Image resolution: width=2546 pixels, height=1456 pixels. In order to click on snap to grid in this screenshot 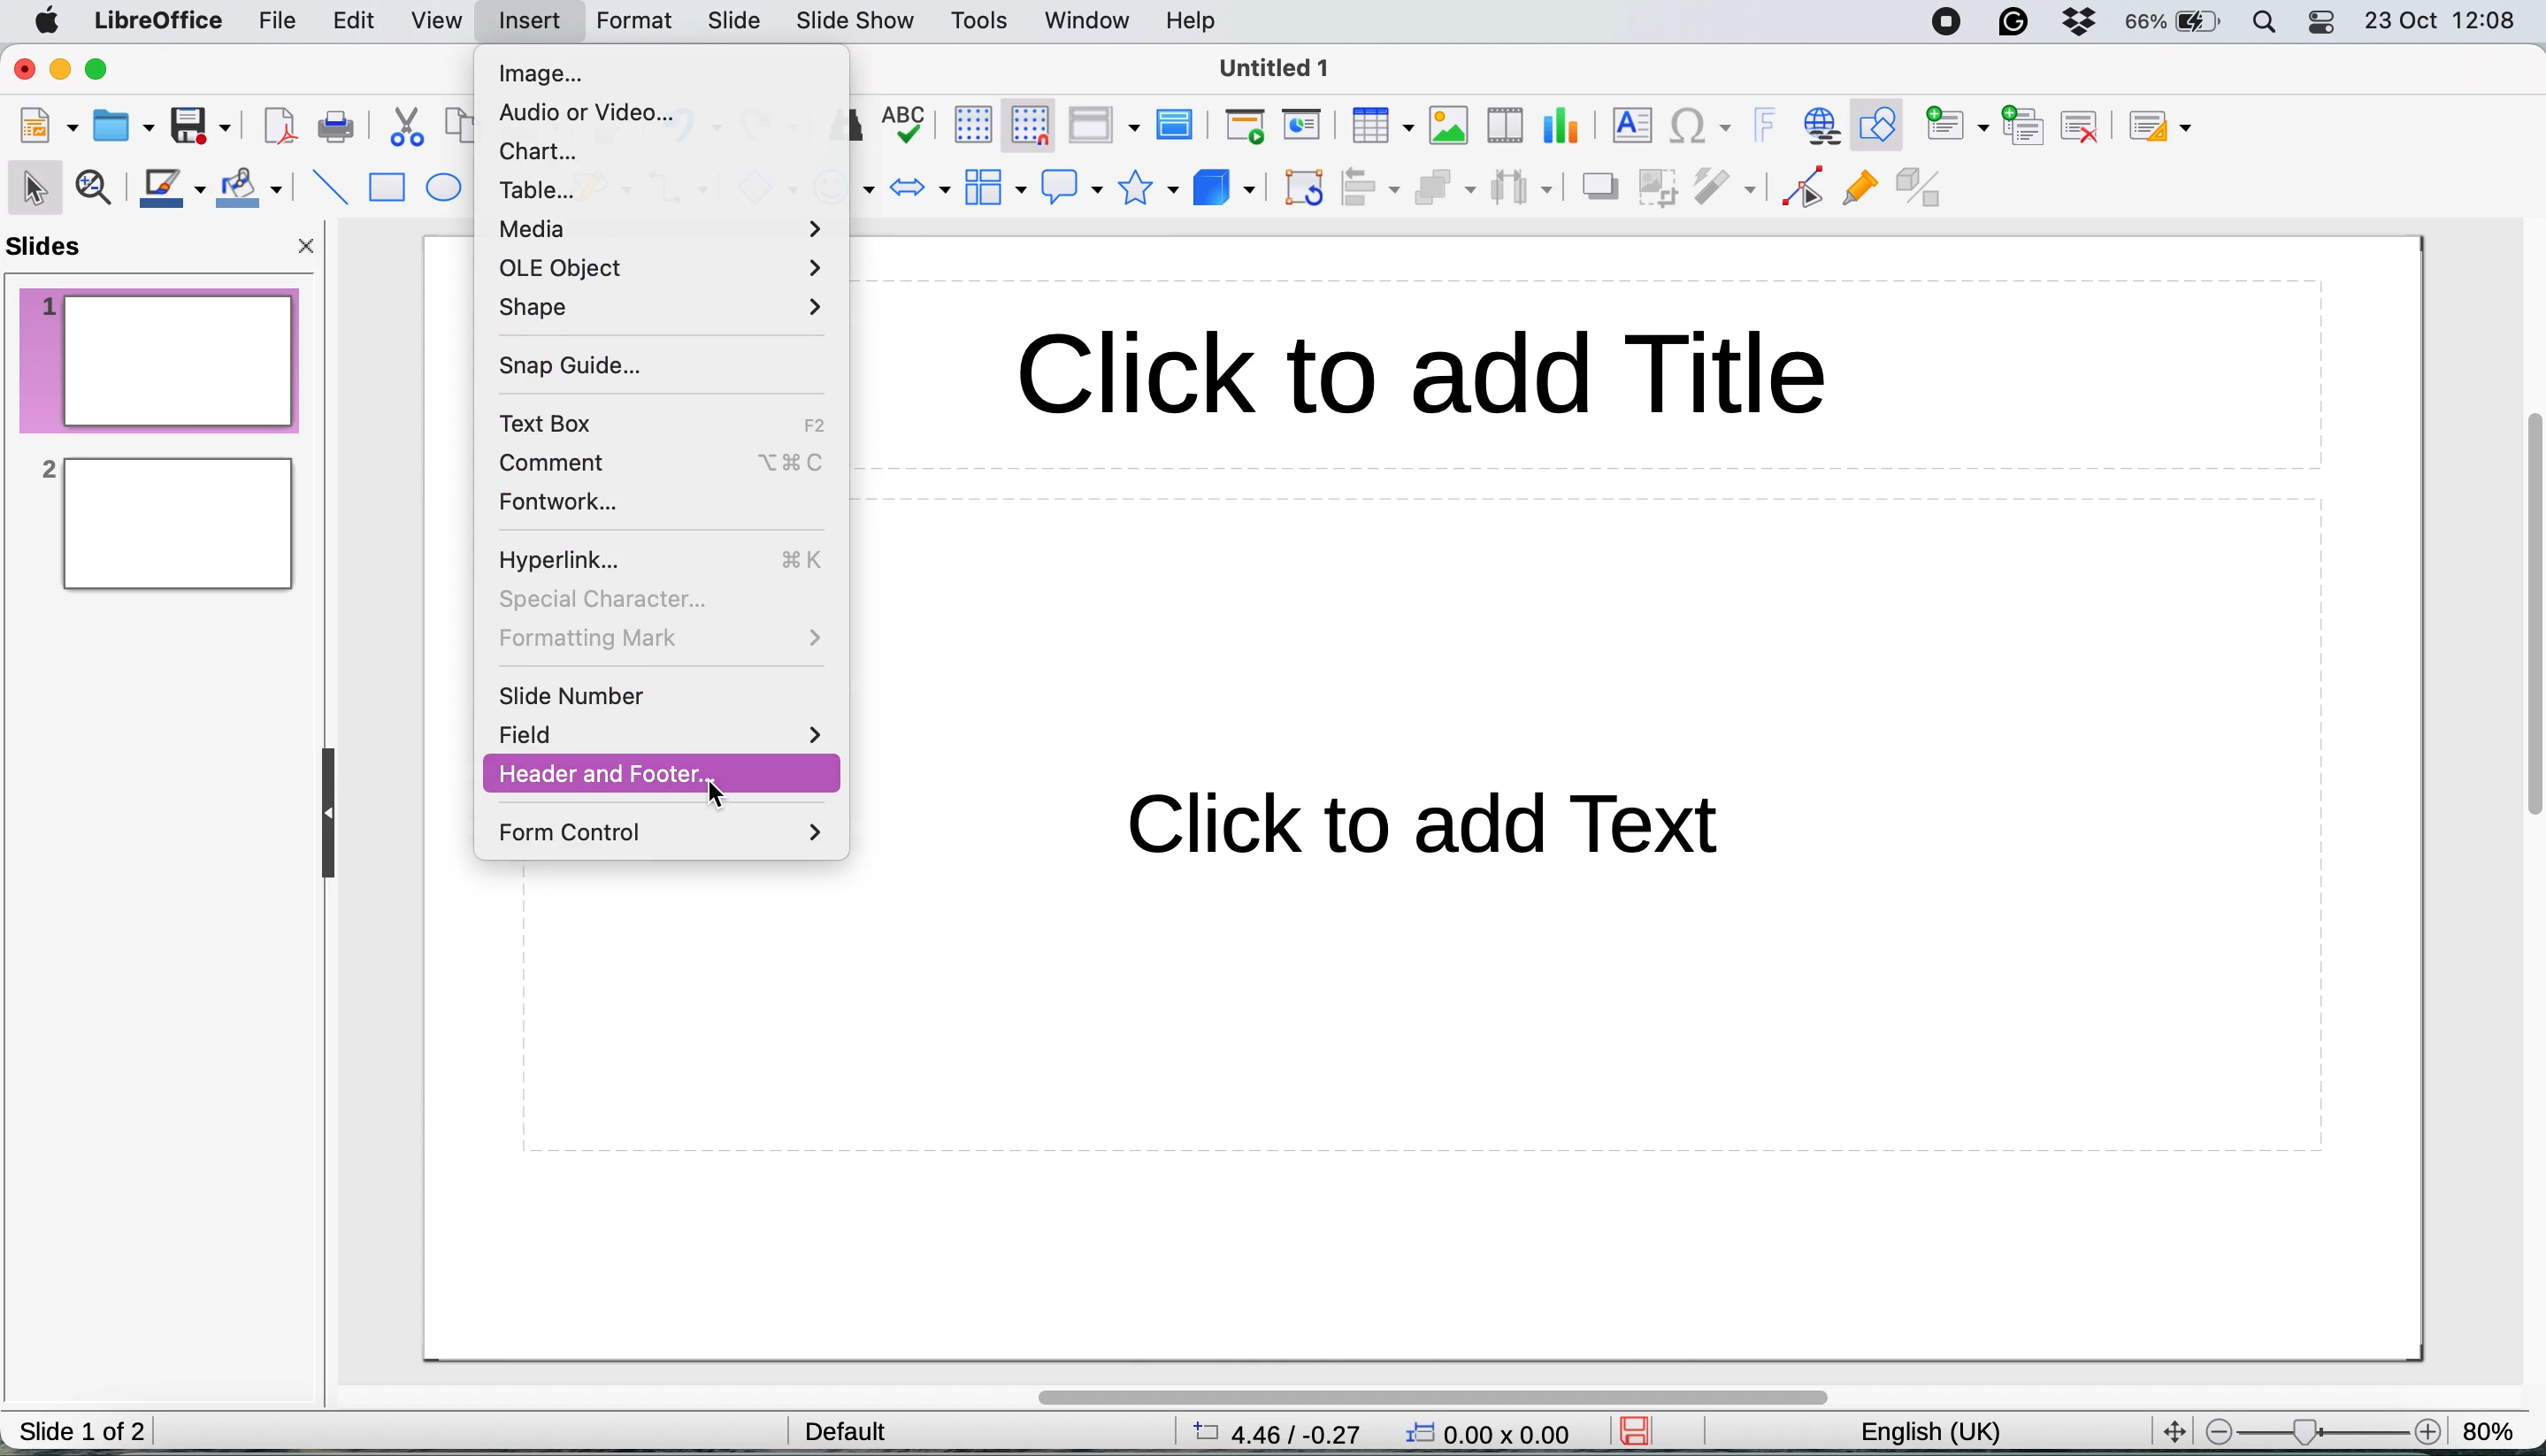, I will do `click(1022, 123)`.